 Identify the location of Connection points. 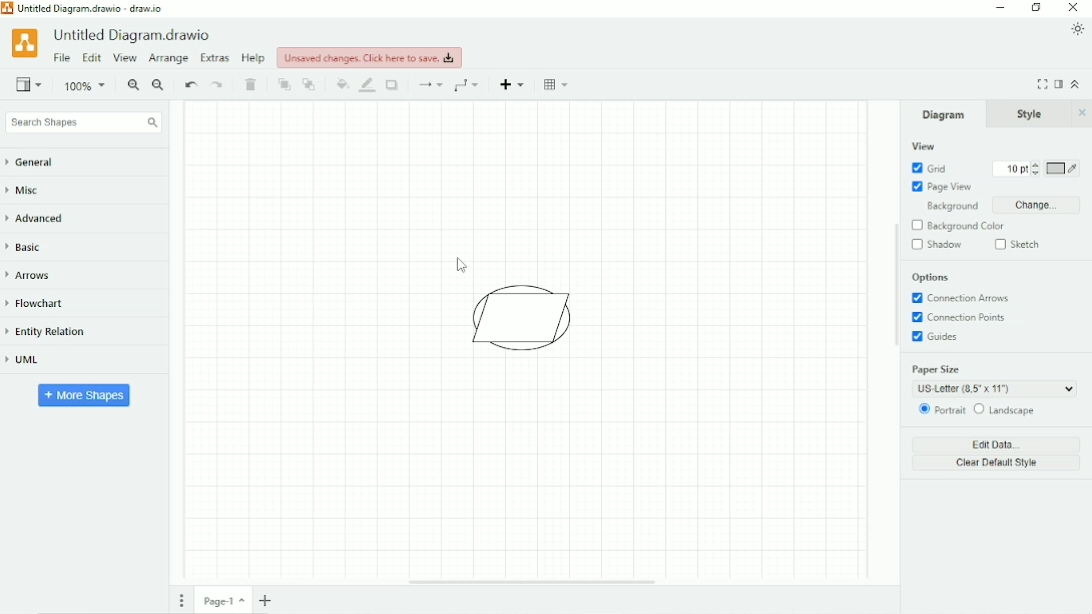
(963, 318).